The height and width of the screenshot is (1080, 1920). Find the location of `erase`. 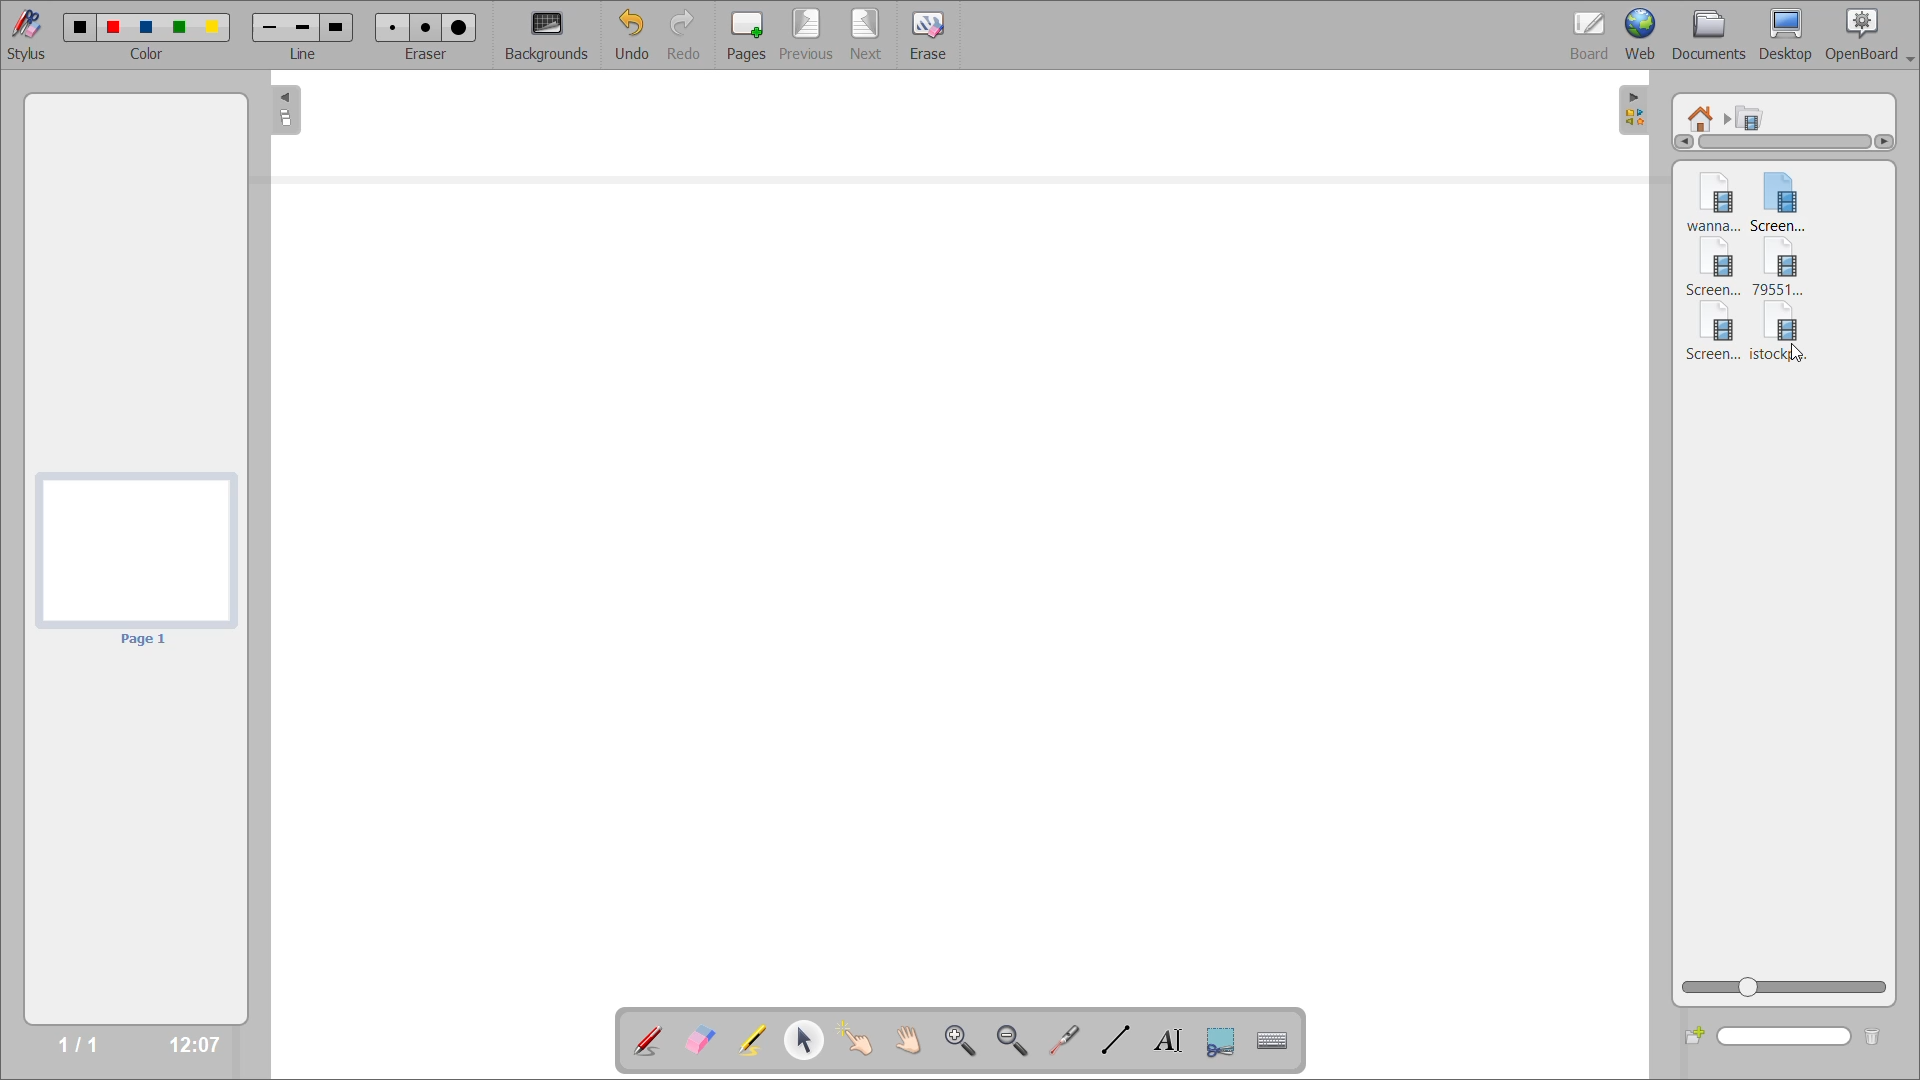

erase is located at coordinates (930, 37).